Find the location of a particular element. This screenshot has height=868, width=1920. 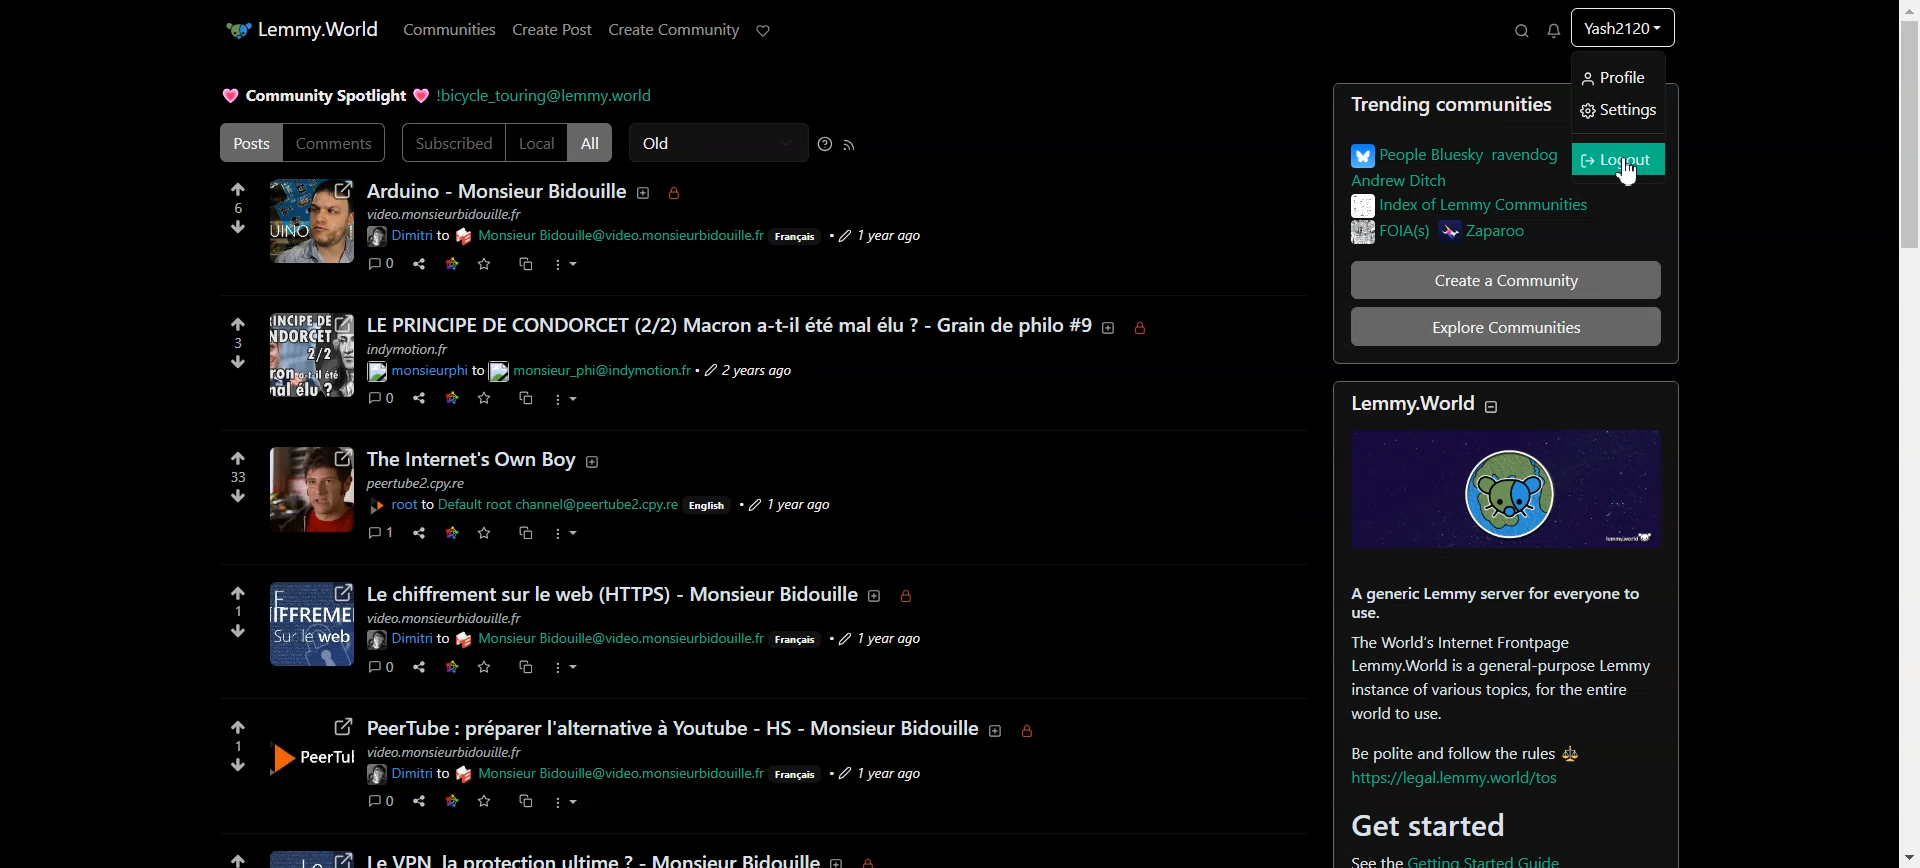

Vertical scroll bar is located at coordinates (1908, 434).